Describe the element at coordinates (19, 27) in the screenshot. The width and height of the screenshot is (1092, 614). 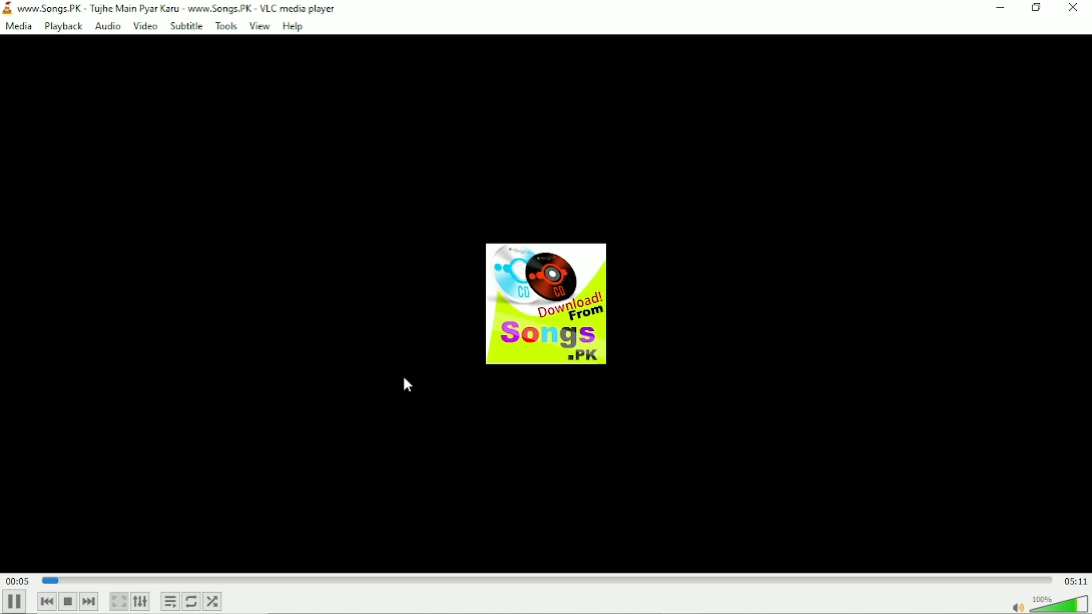
I see `Media` at that location.